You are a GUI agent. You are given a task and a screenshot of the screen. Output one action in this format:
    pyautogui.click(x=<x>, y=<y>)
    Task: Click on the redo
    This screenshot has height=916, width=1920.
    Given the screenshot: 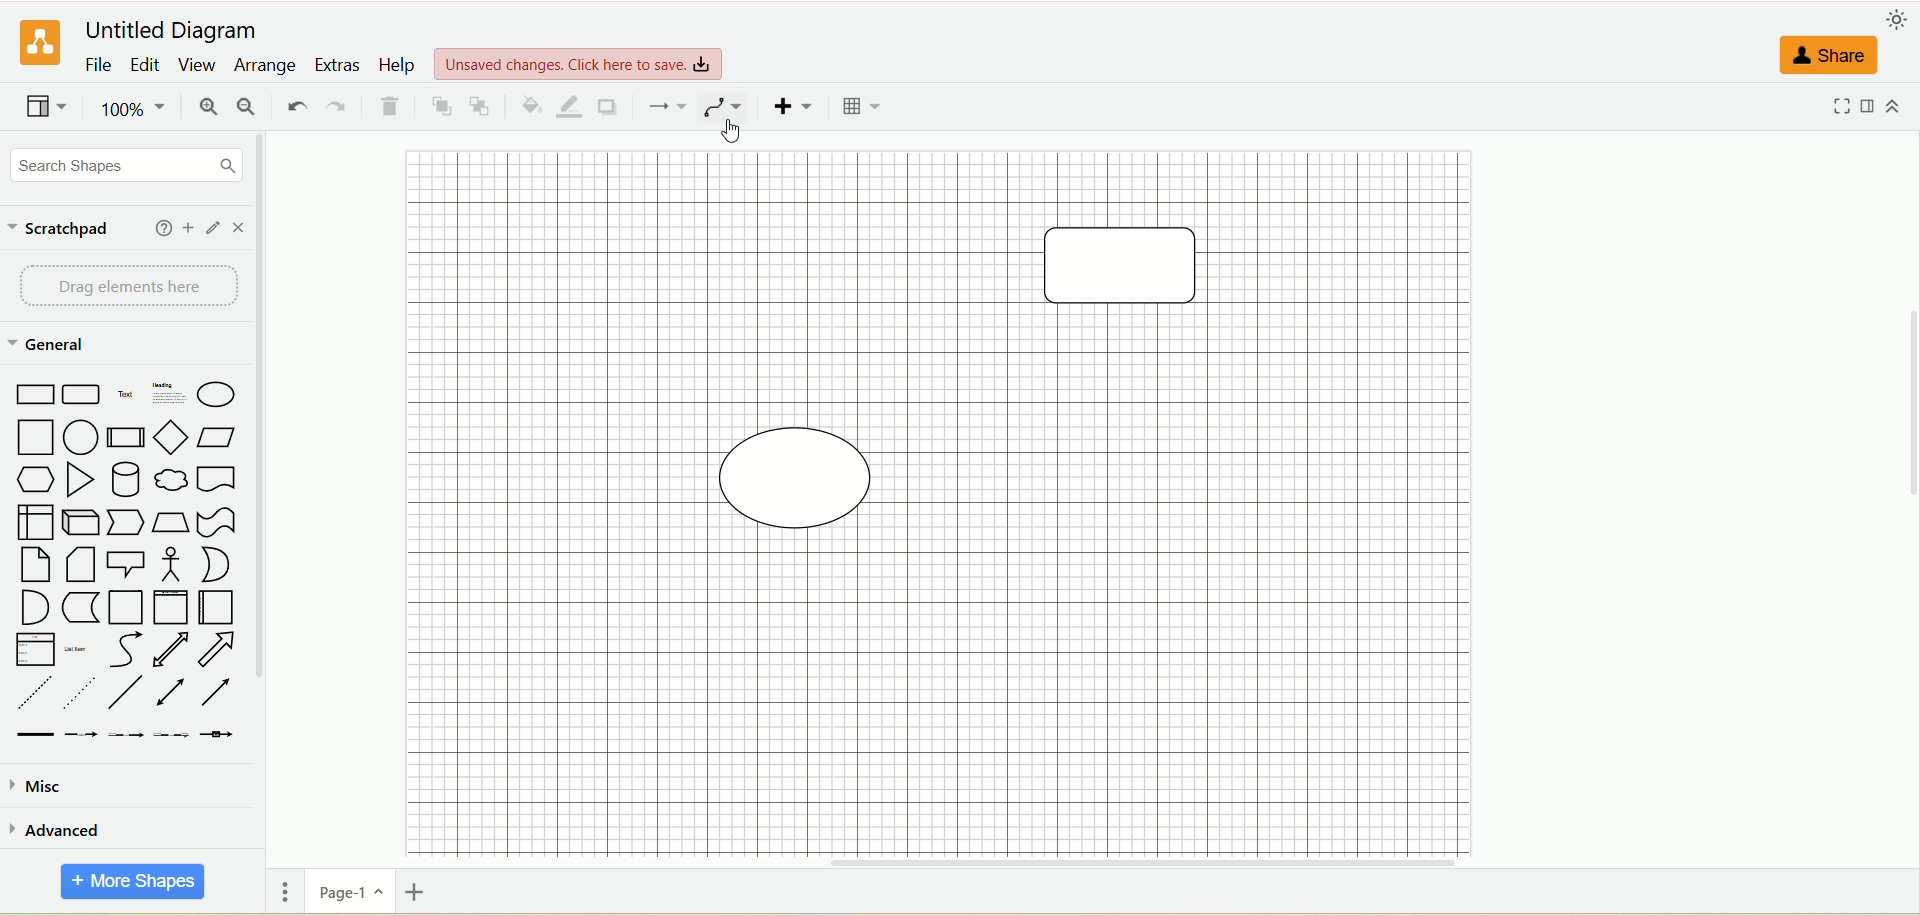 What is the action you would take?
    pyautogui.click(x=337, y=107)
    